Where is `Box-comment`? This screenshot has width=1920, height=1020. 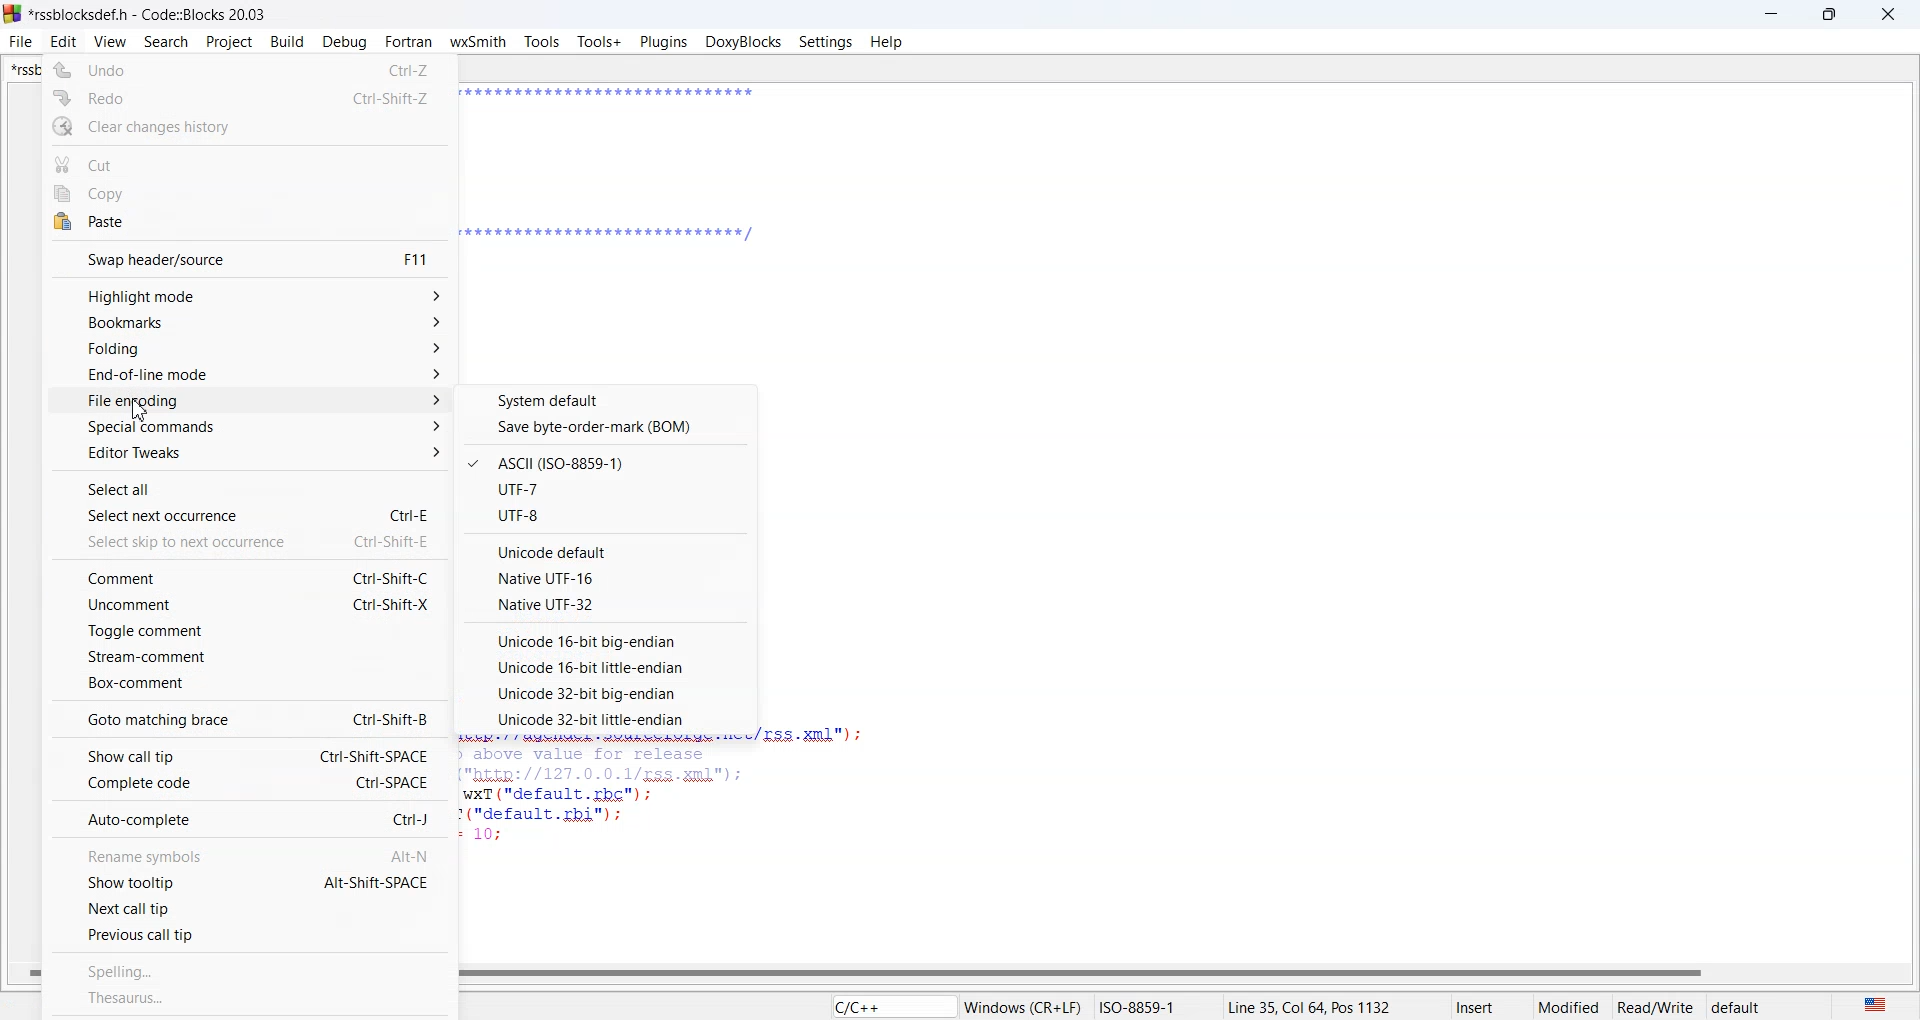
Box-comment is located at coordinates (248, 683).